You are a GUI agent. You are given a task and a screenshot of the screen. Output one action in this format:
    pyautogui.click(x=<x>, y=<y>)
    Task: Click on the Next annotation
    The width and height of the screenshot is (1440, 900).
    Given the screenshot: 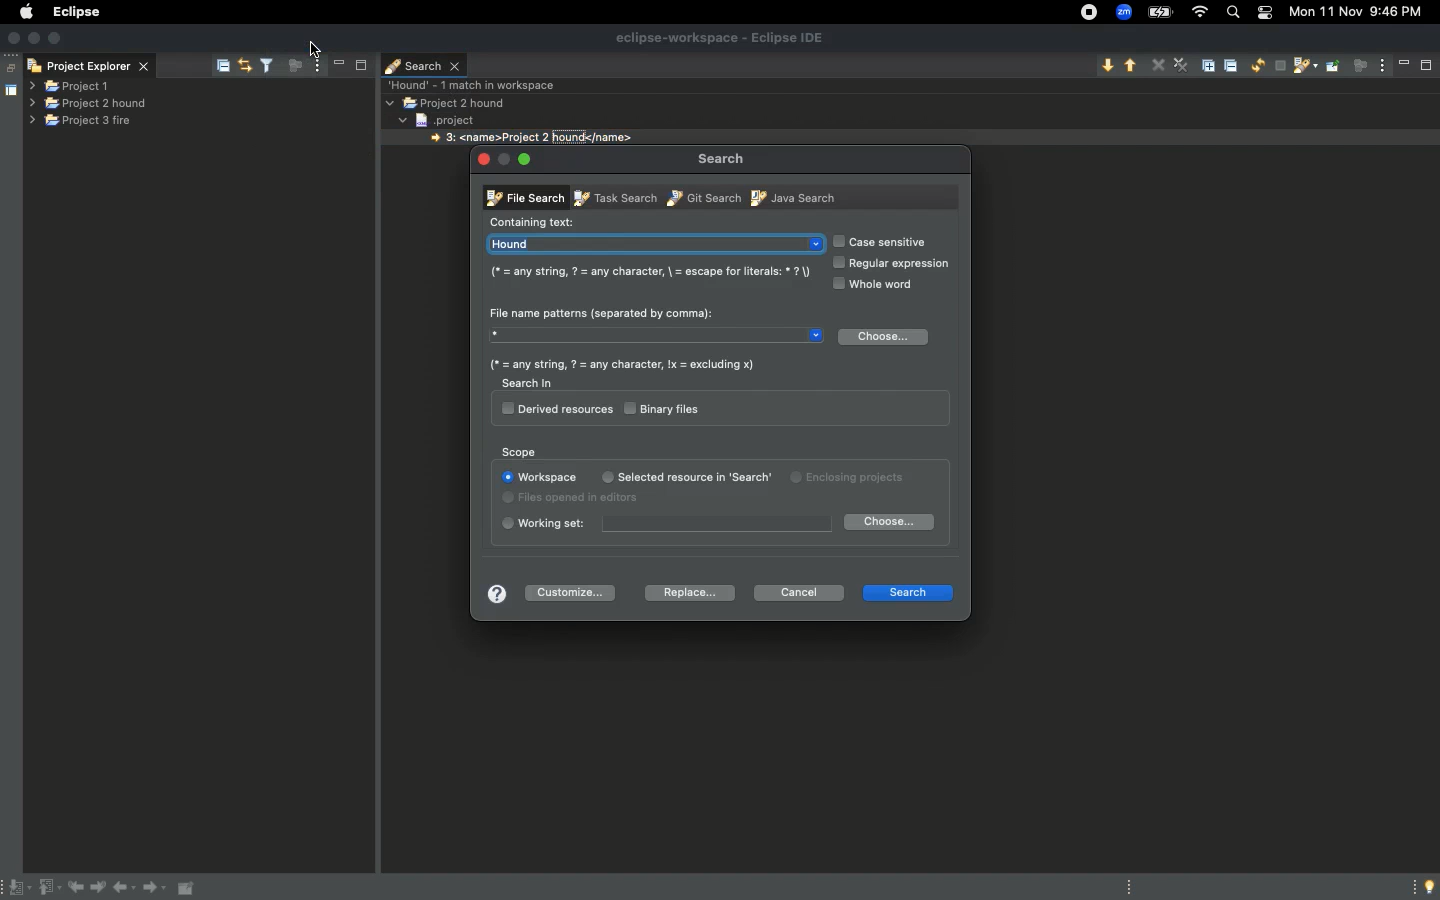 What is the action you would take?
    pyautogui.click(x=17, y=888)
    